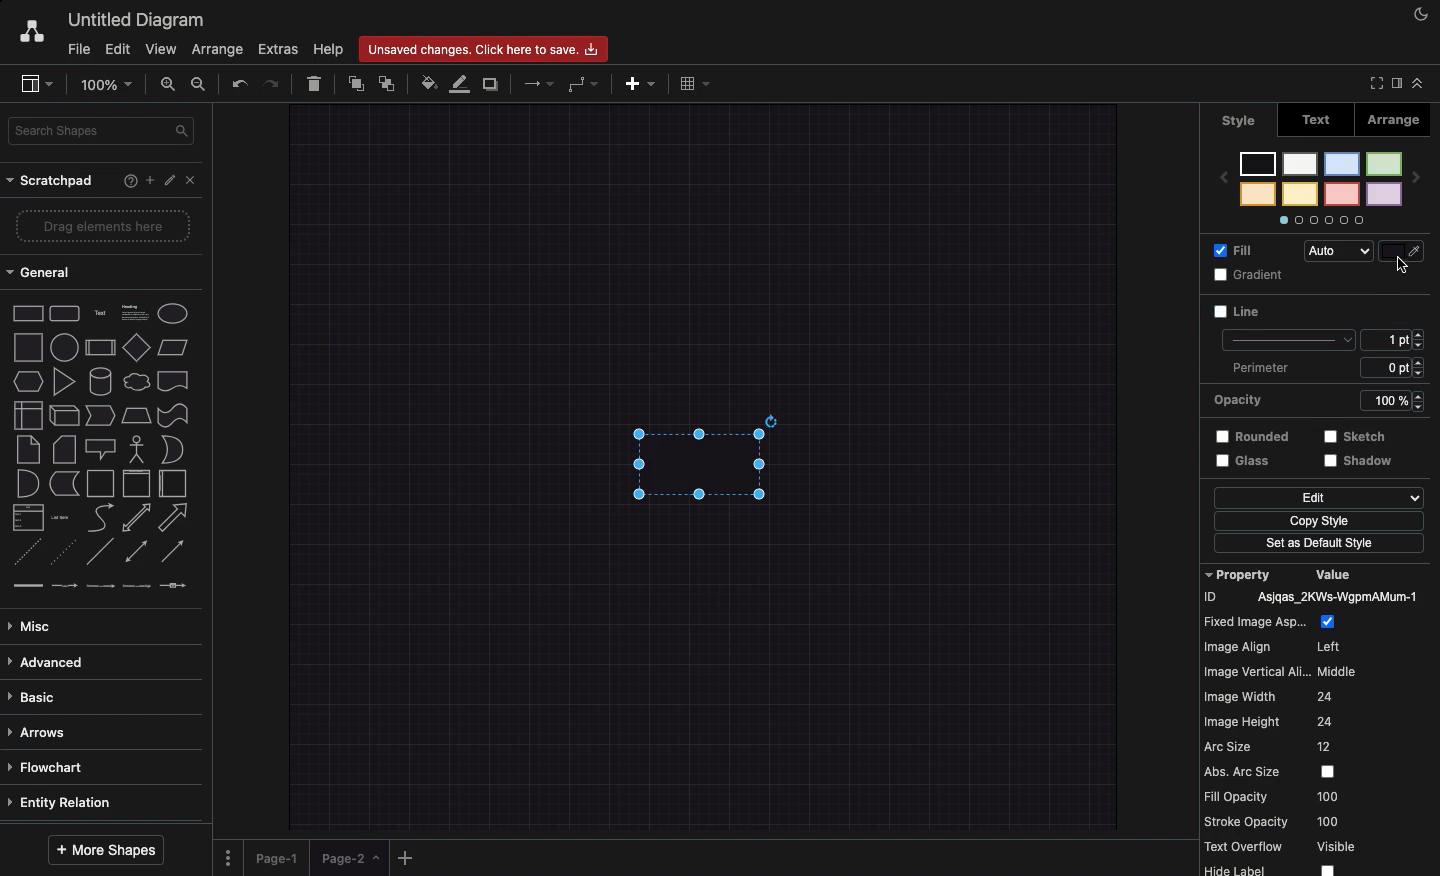 Image resolution: width=1440 pixels, height=876 pixels. Describe the element at coordinates (533, 82) in the screenshot. I see `Arrows` at that location.